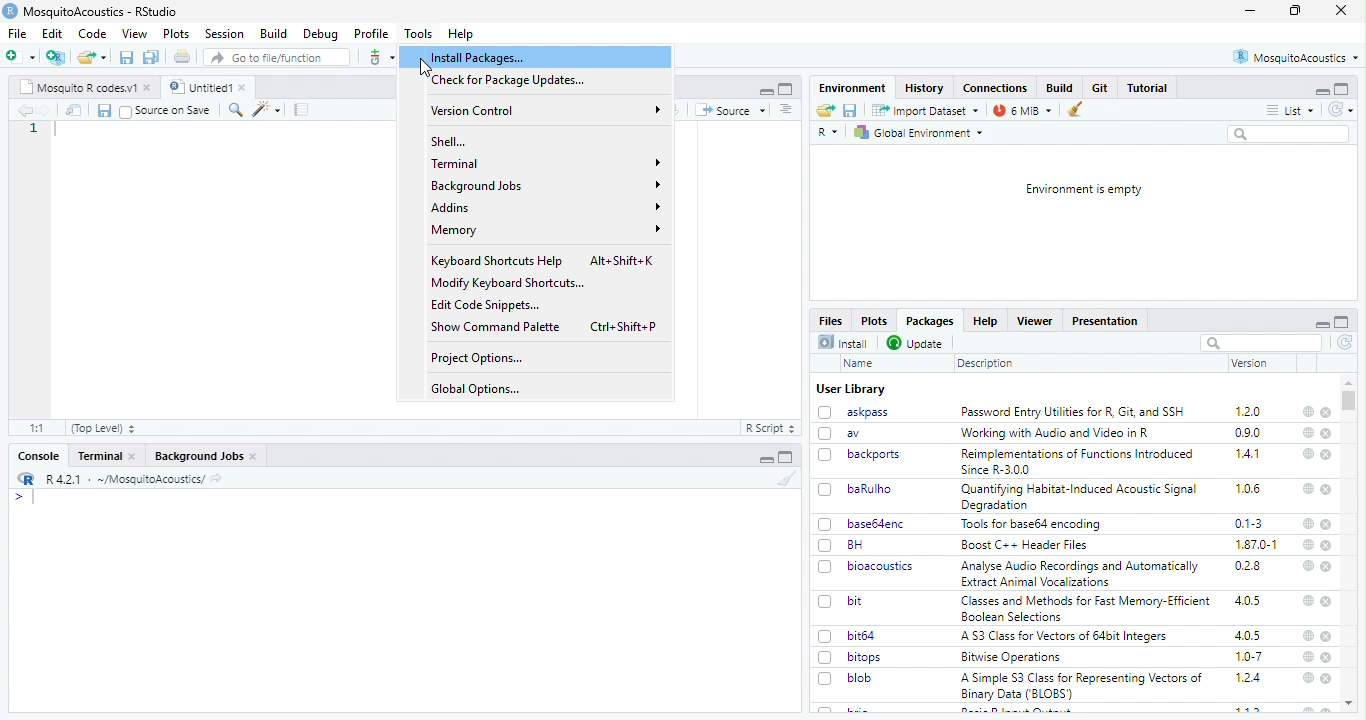  Describe the element at coordinates (178, 34) in the screenshot. I see `Plots` at that location.